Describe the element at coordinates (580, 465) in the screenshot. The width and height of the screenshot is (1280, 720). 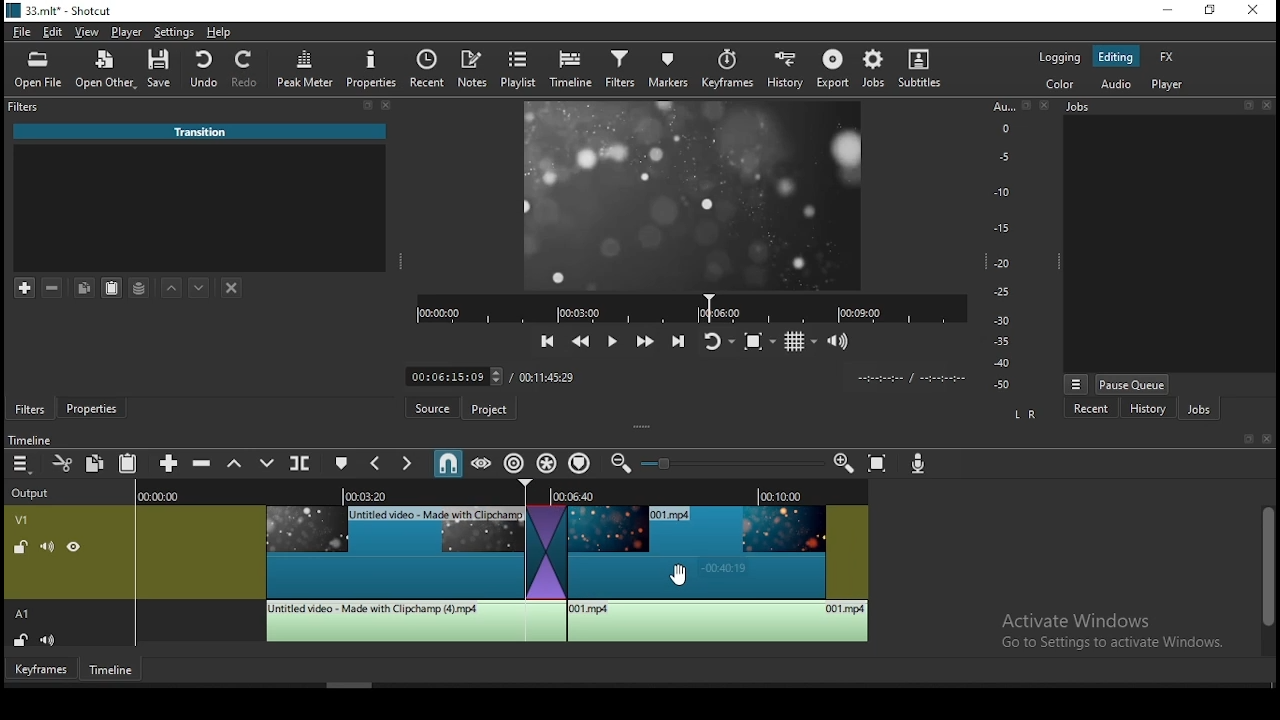
I see `ripple markers` at that location.